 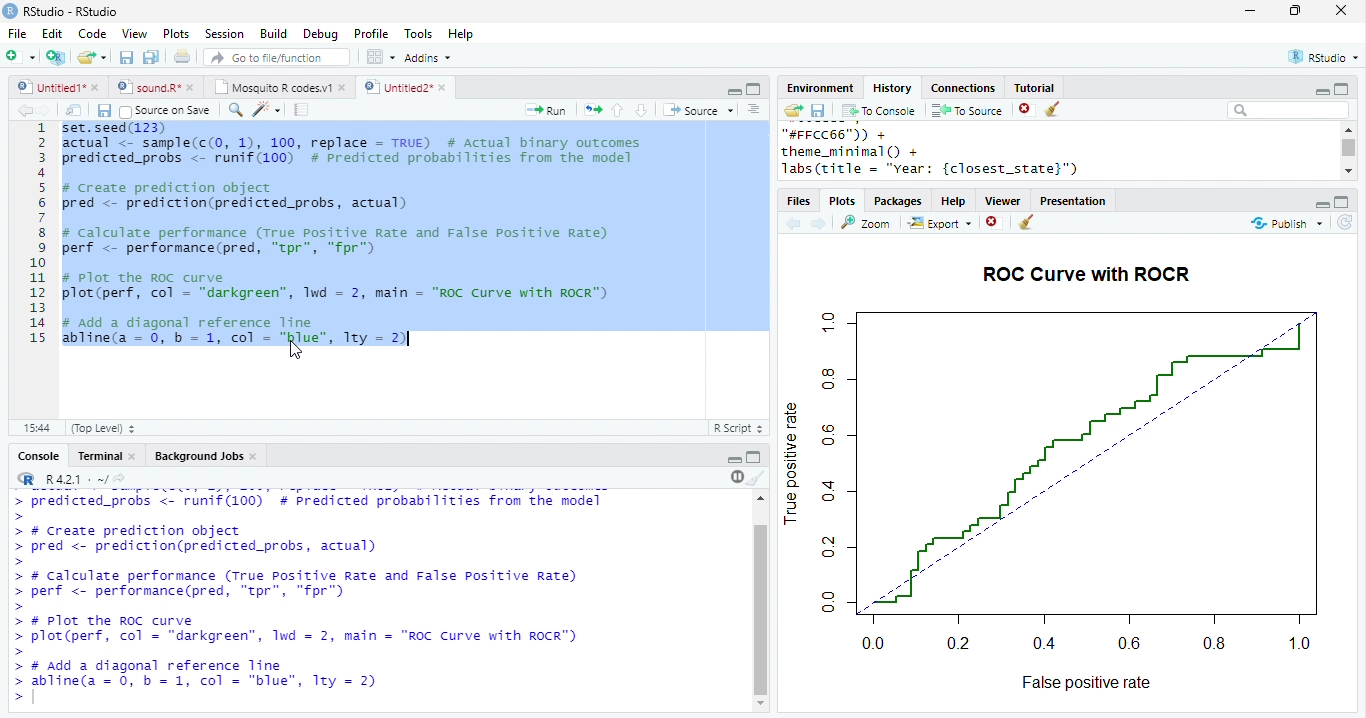 What do you see at coordinates (700, 110) in the screenshot?
I see `Source` at bounding box center [700, 110].